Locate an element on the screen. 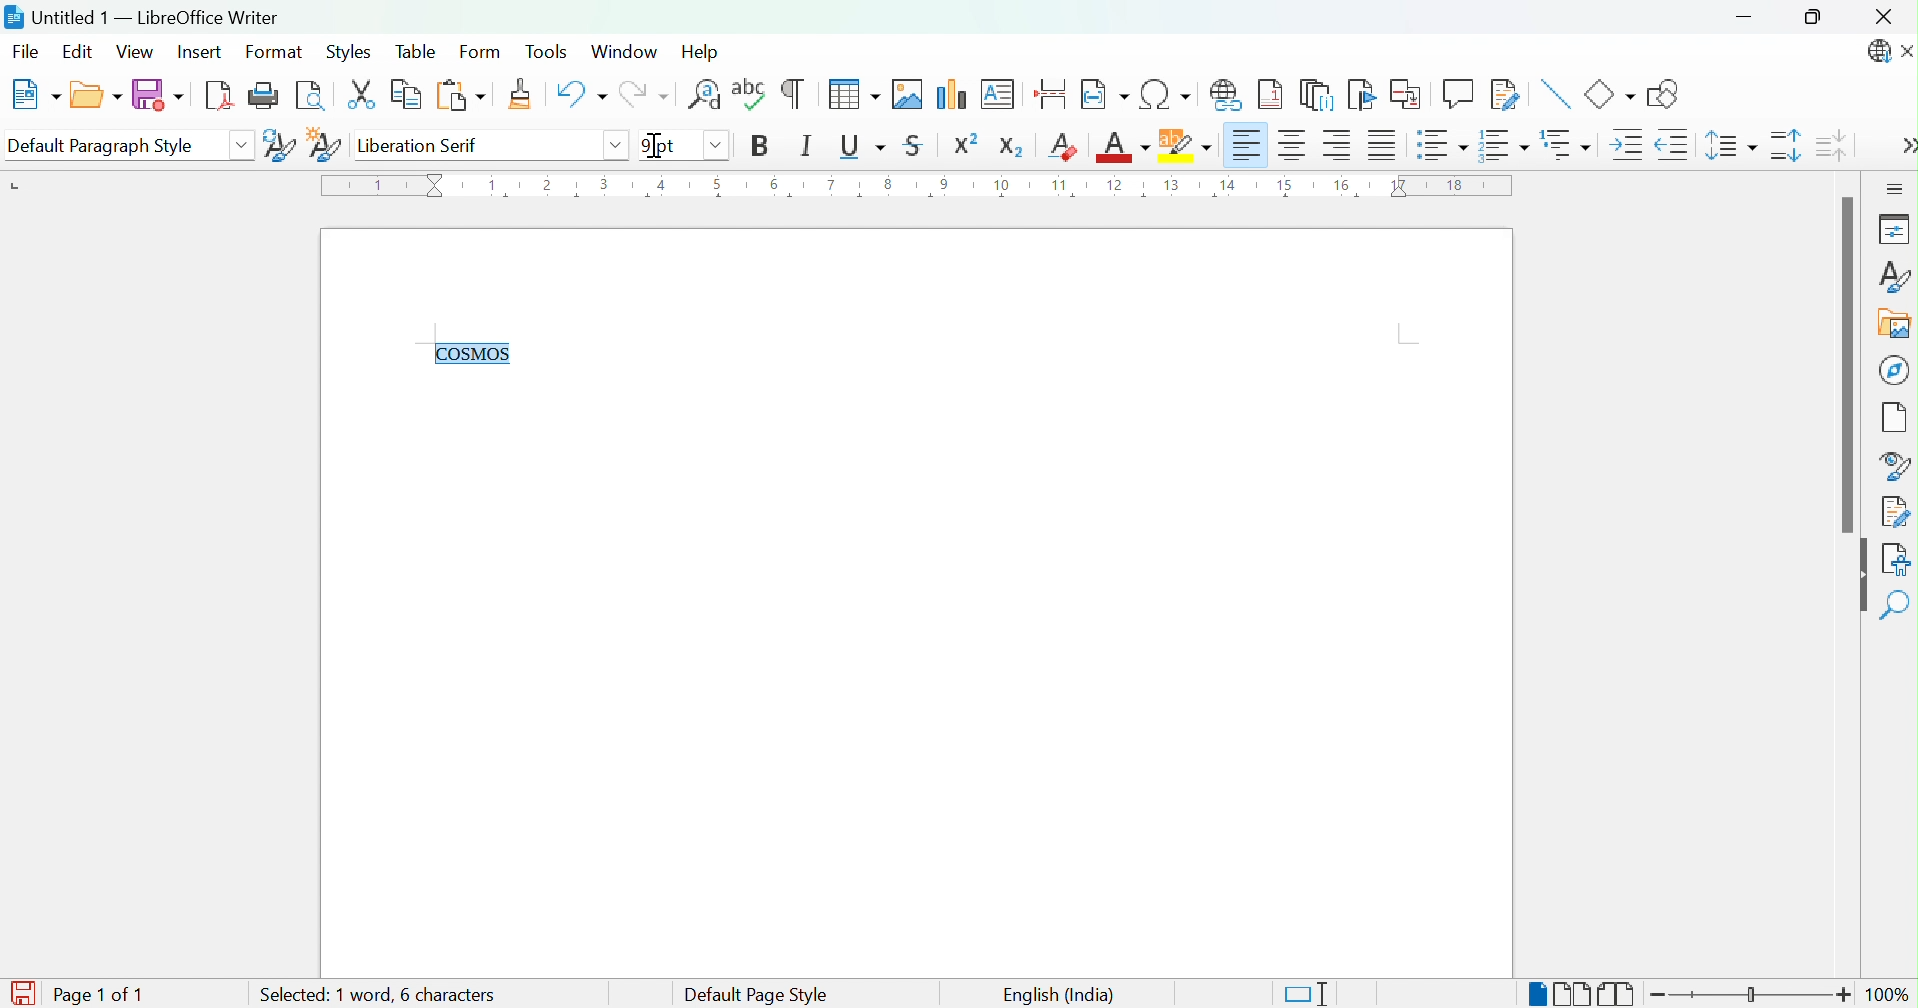 This screenshot has height=1008, width=1918. Italic is located at coordinates (806, 145).